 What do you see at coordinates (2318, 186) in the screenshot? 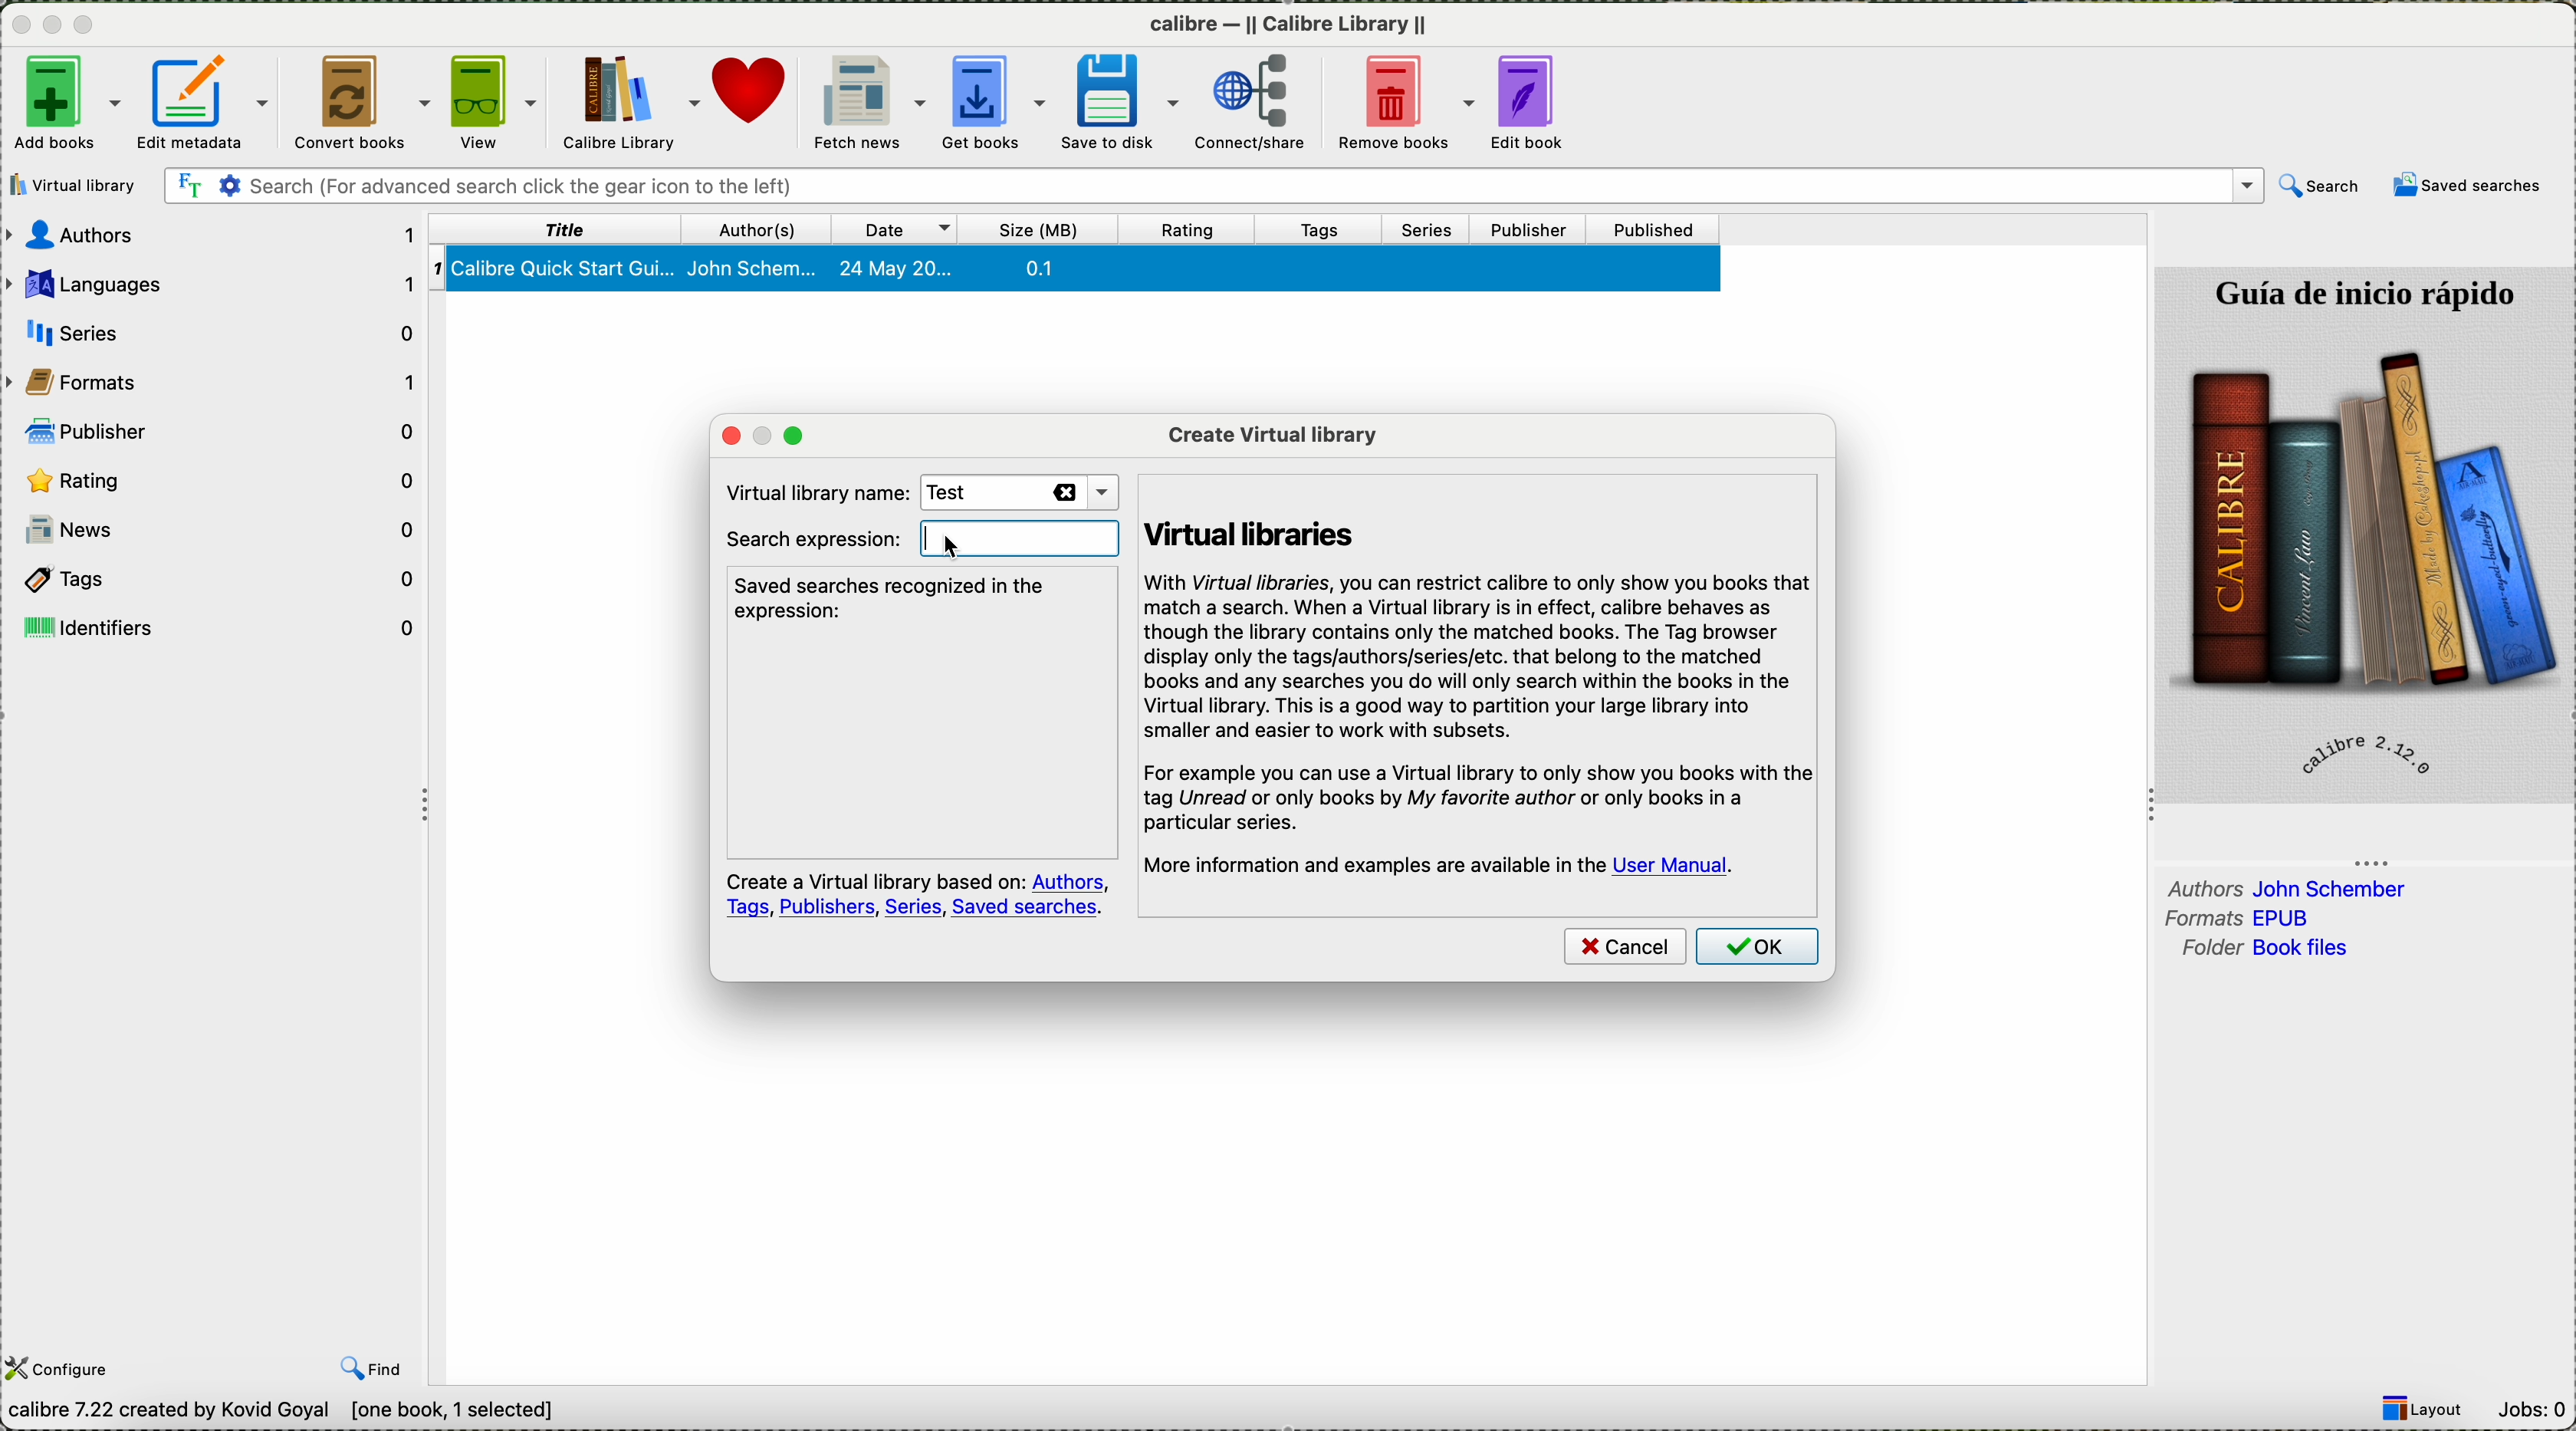
I see `search` at bounding box center [2318, 186].